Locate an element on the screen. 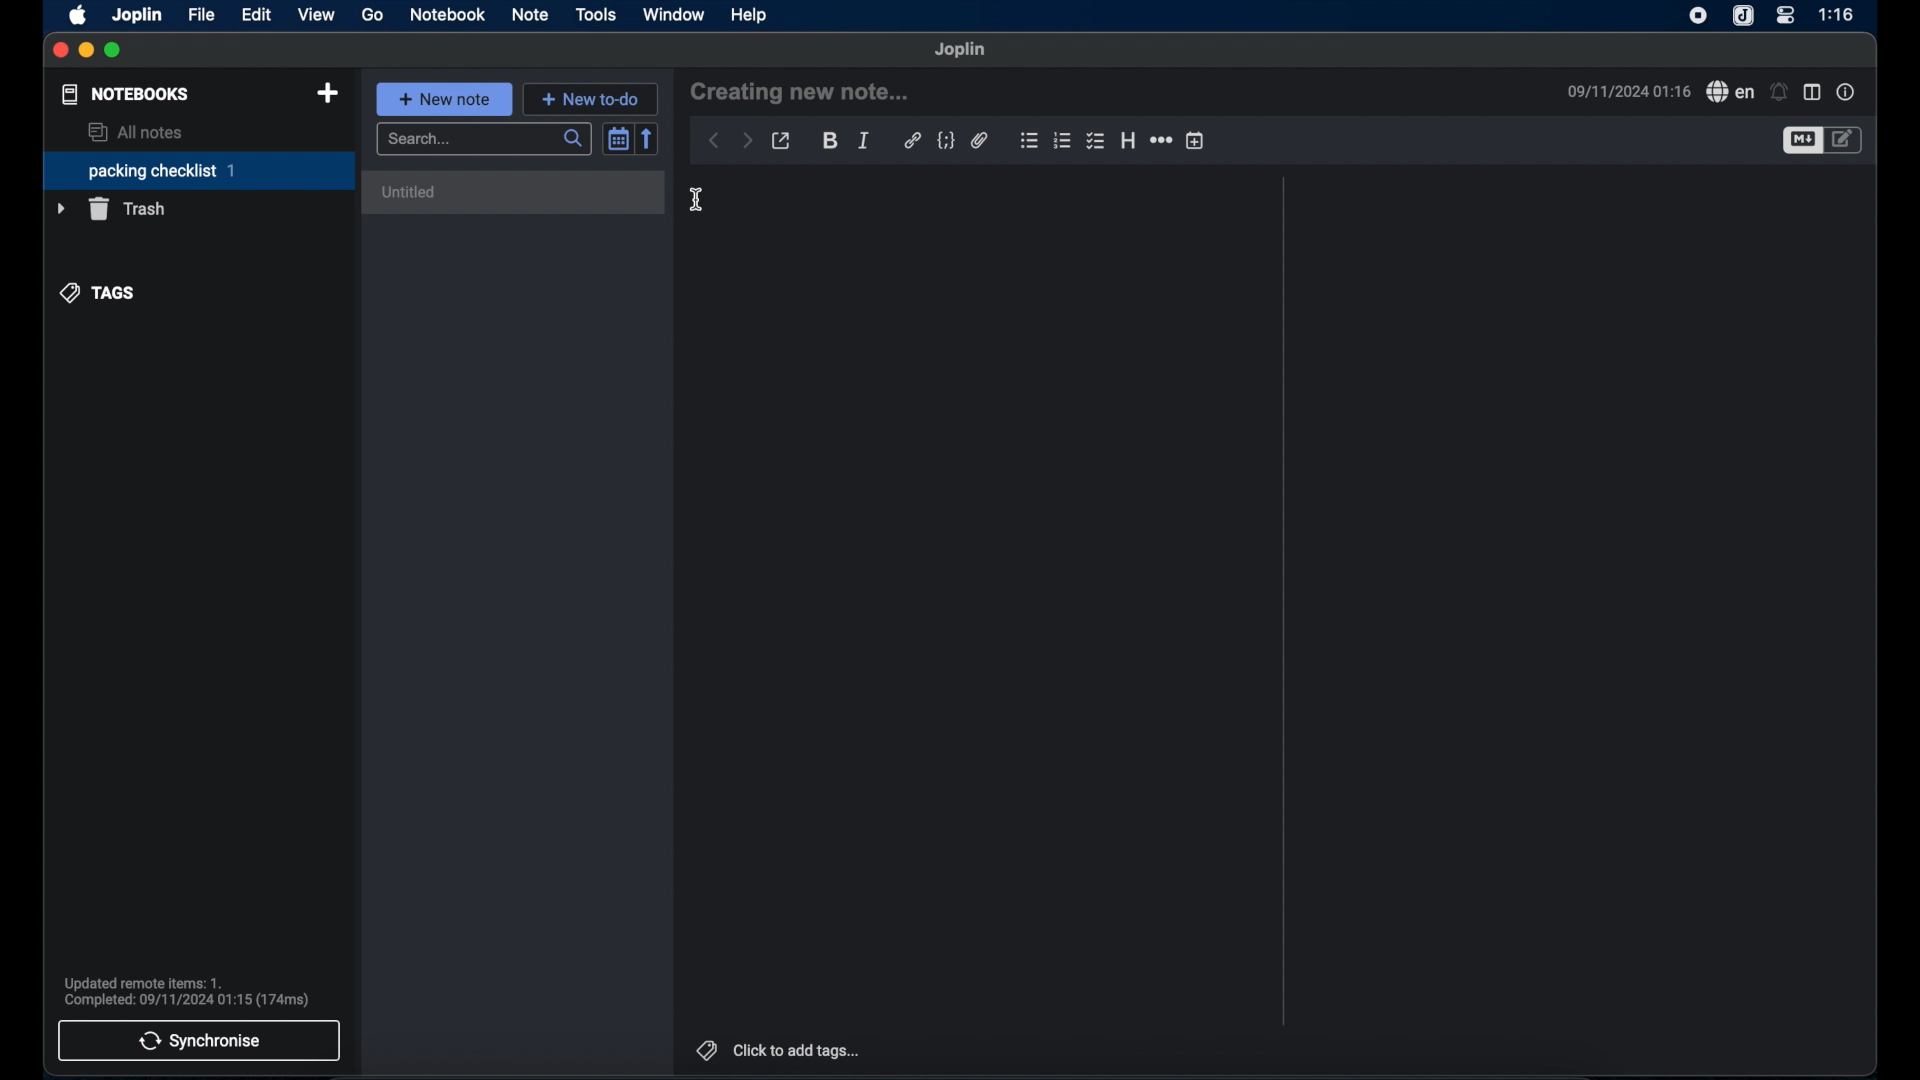  notebook is located at coordinates (447, 15).